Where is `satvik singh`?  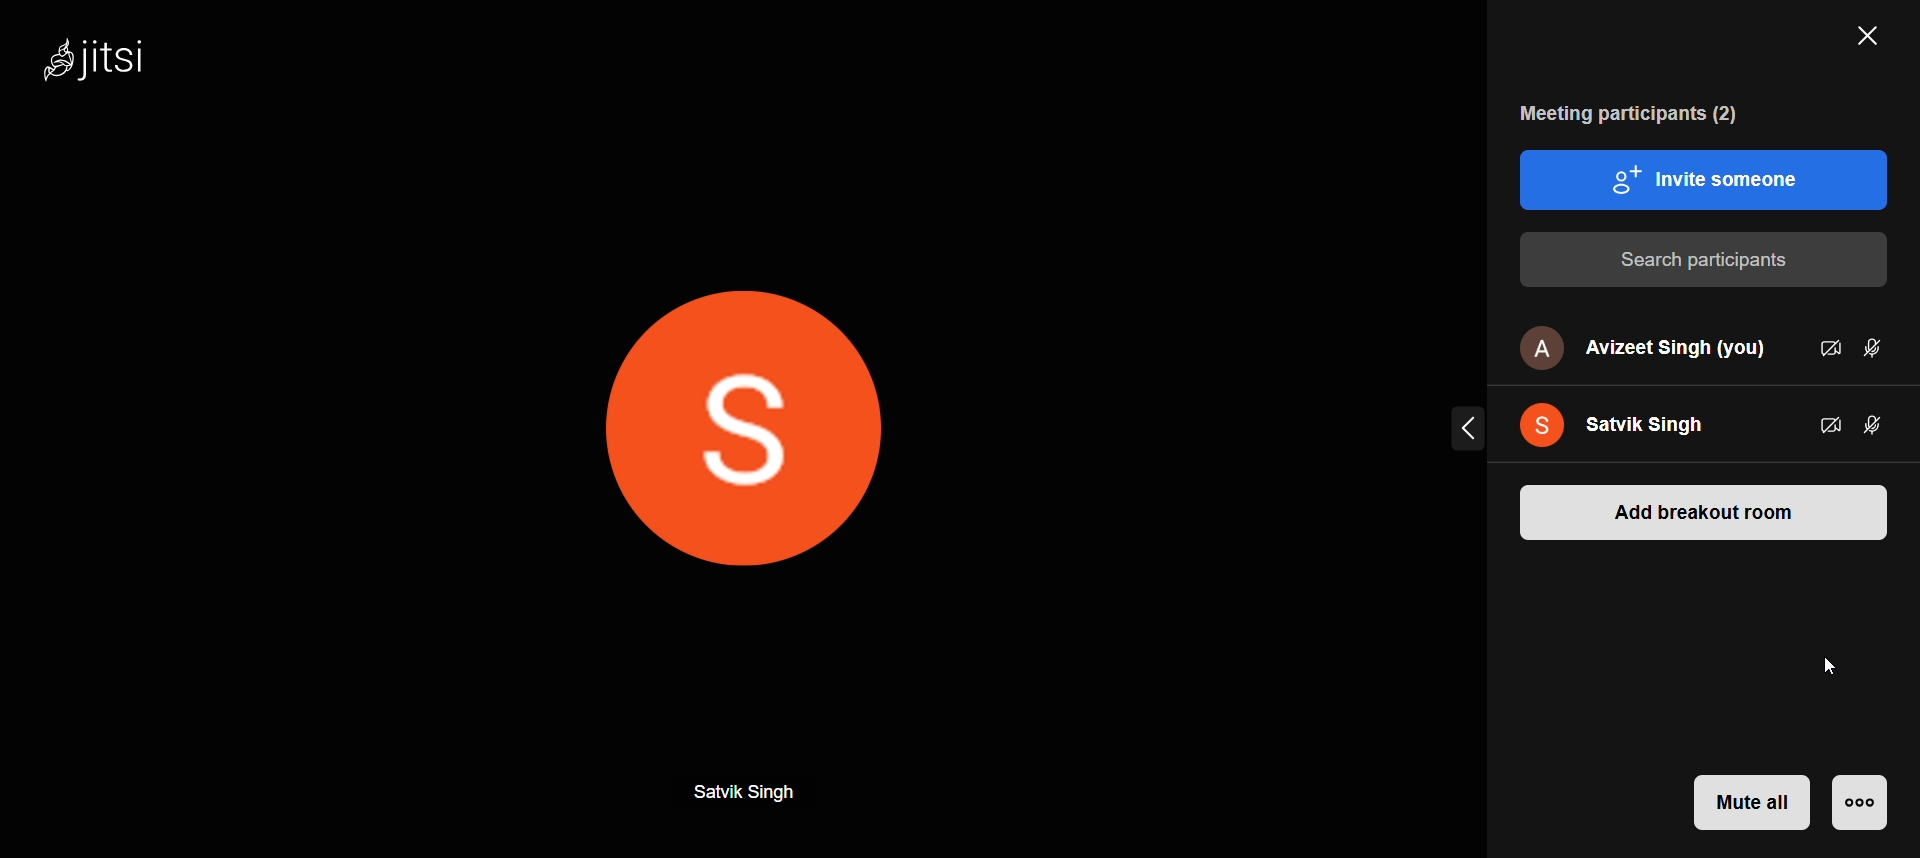
satvik singh is located at coordinates (1630, 422).